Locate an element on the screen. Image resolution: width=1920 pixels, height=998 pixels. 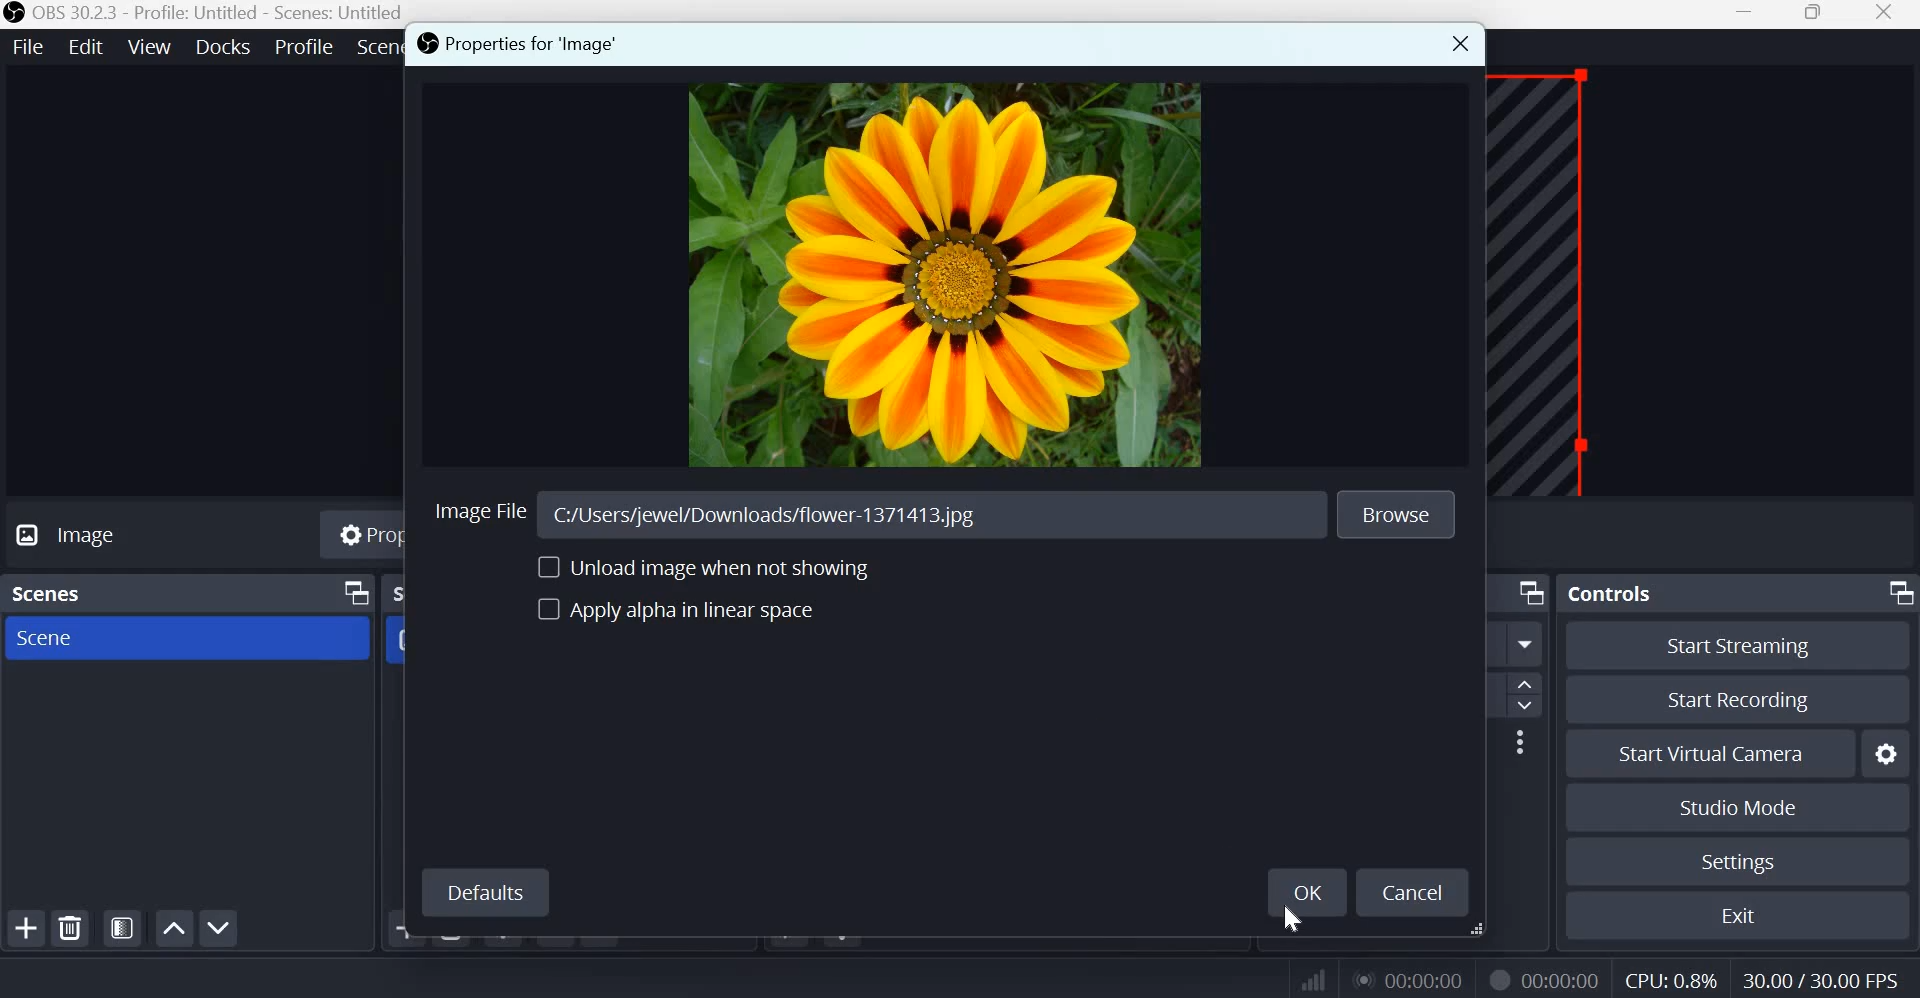
Studio mode is located at coordinates (1739, 806).